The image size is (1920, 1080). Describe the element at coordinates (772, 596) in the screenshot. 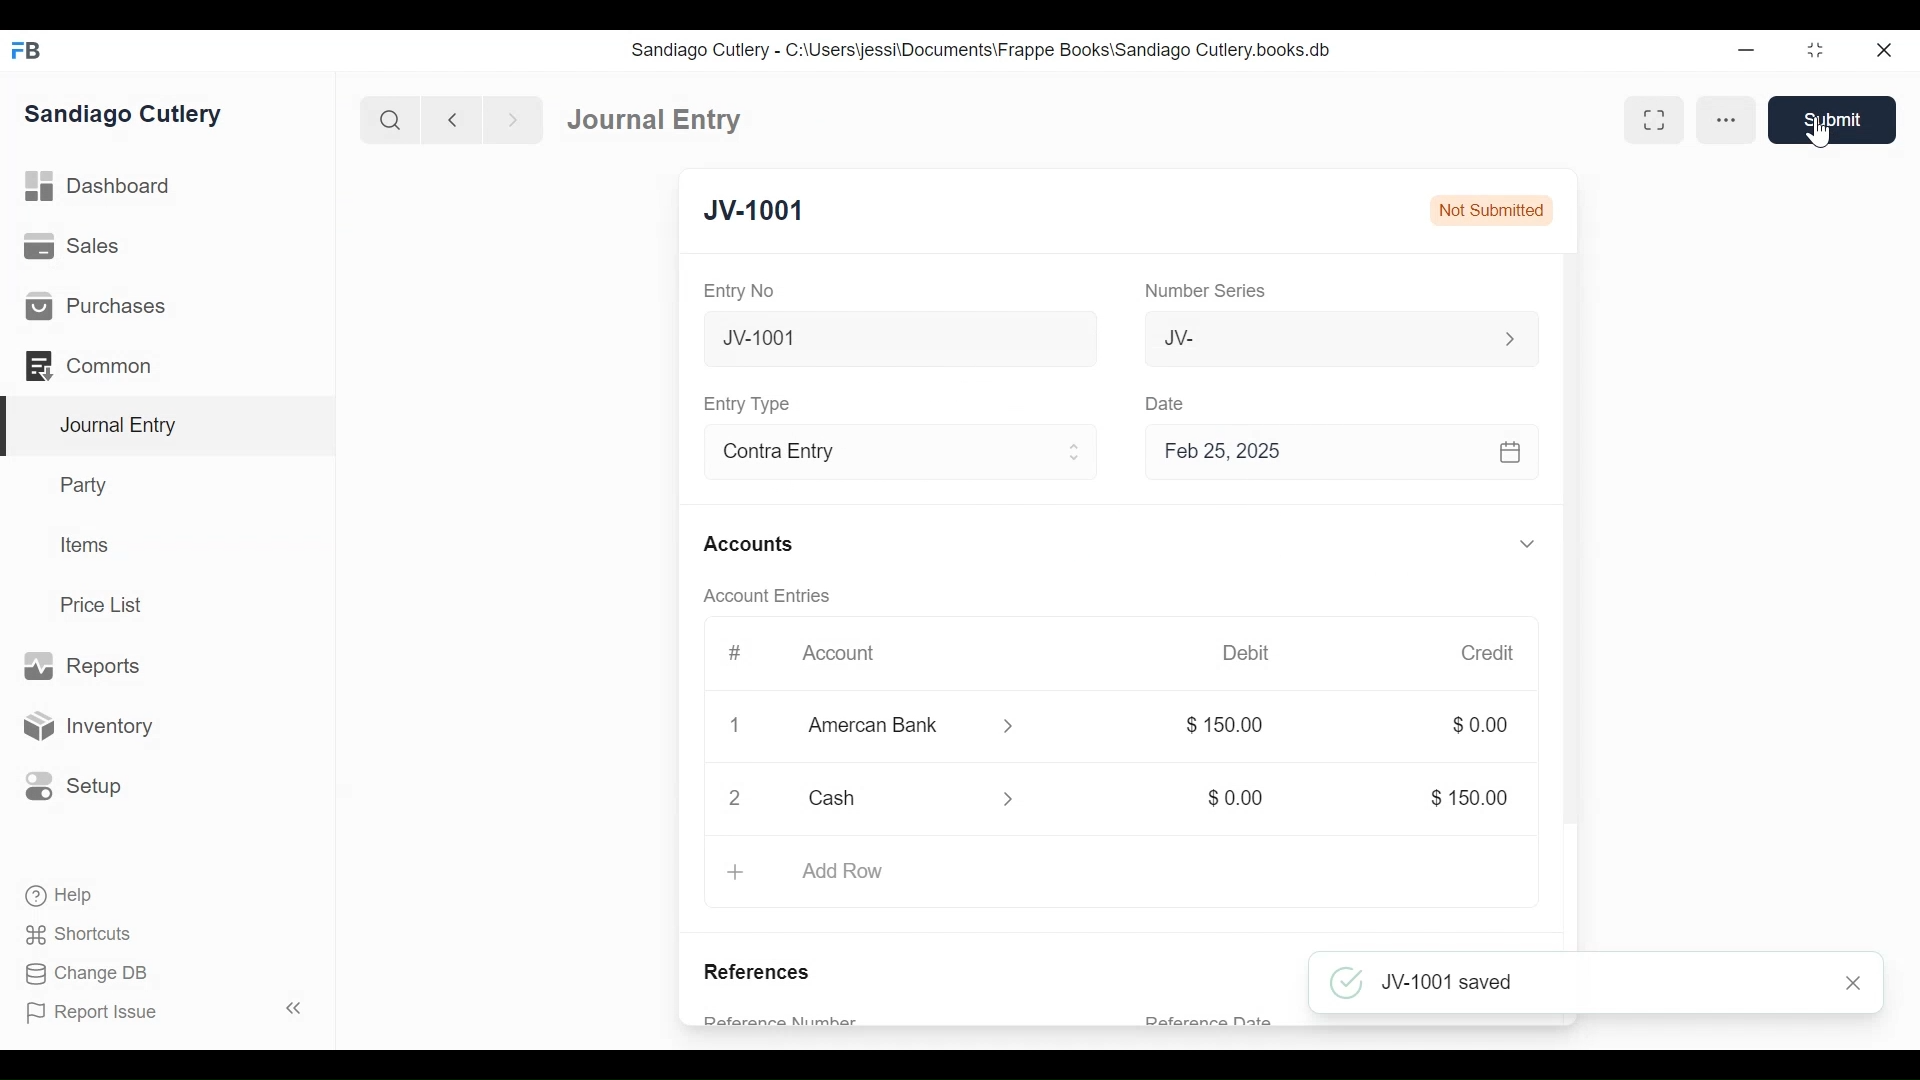

I see `Account Entries` at that location.